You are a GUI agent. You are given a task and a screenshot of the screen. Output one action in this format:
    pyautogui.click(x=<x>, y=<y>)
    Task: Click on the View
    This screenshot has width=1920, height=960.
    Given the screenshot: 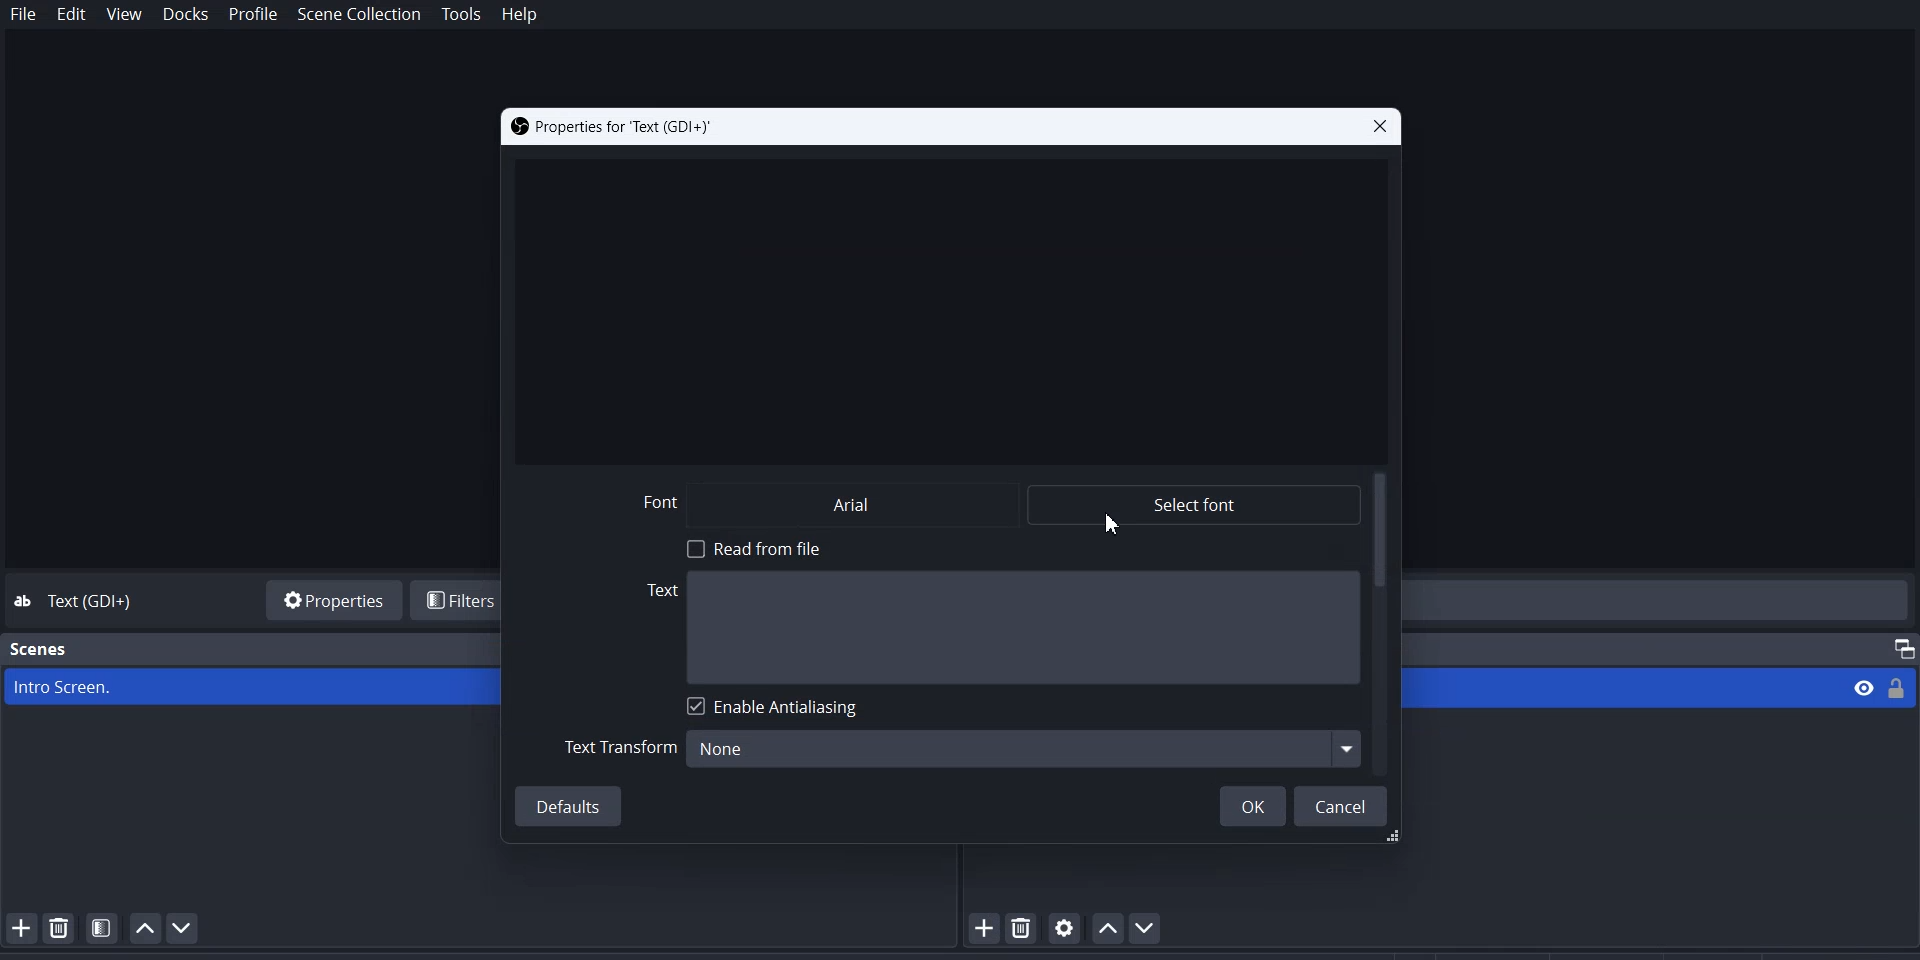 What is the action you would take?
    pyautogui.click(x=1862, y=689)
    